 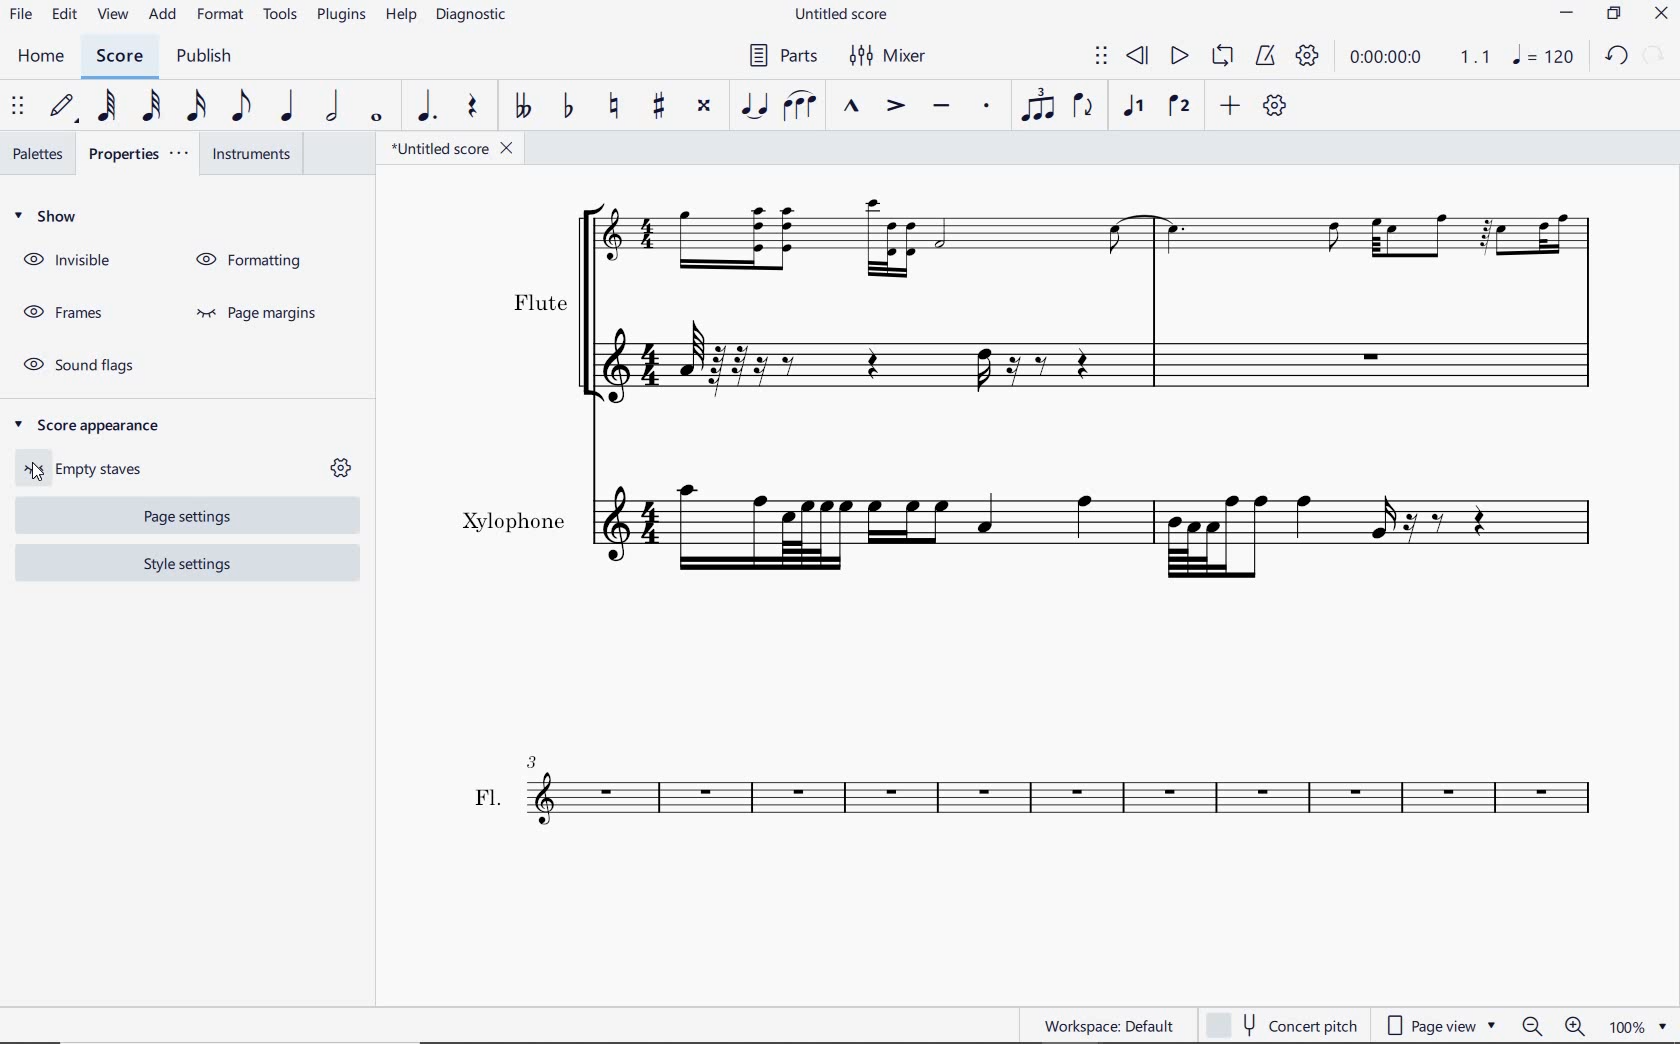 I want to click on TOGGLE SHARP, so click(x=656, y=107).